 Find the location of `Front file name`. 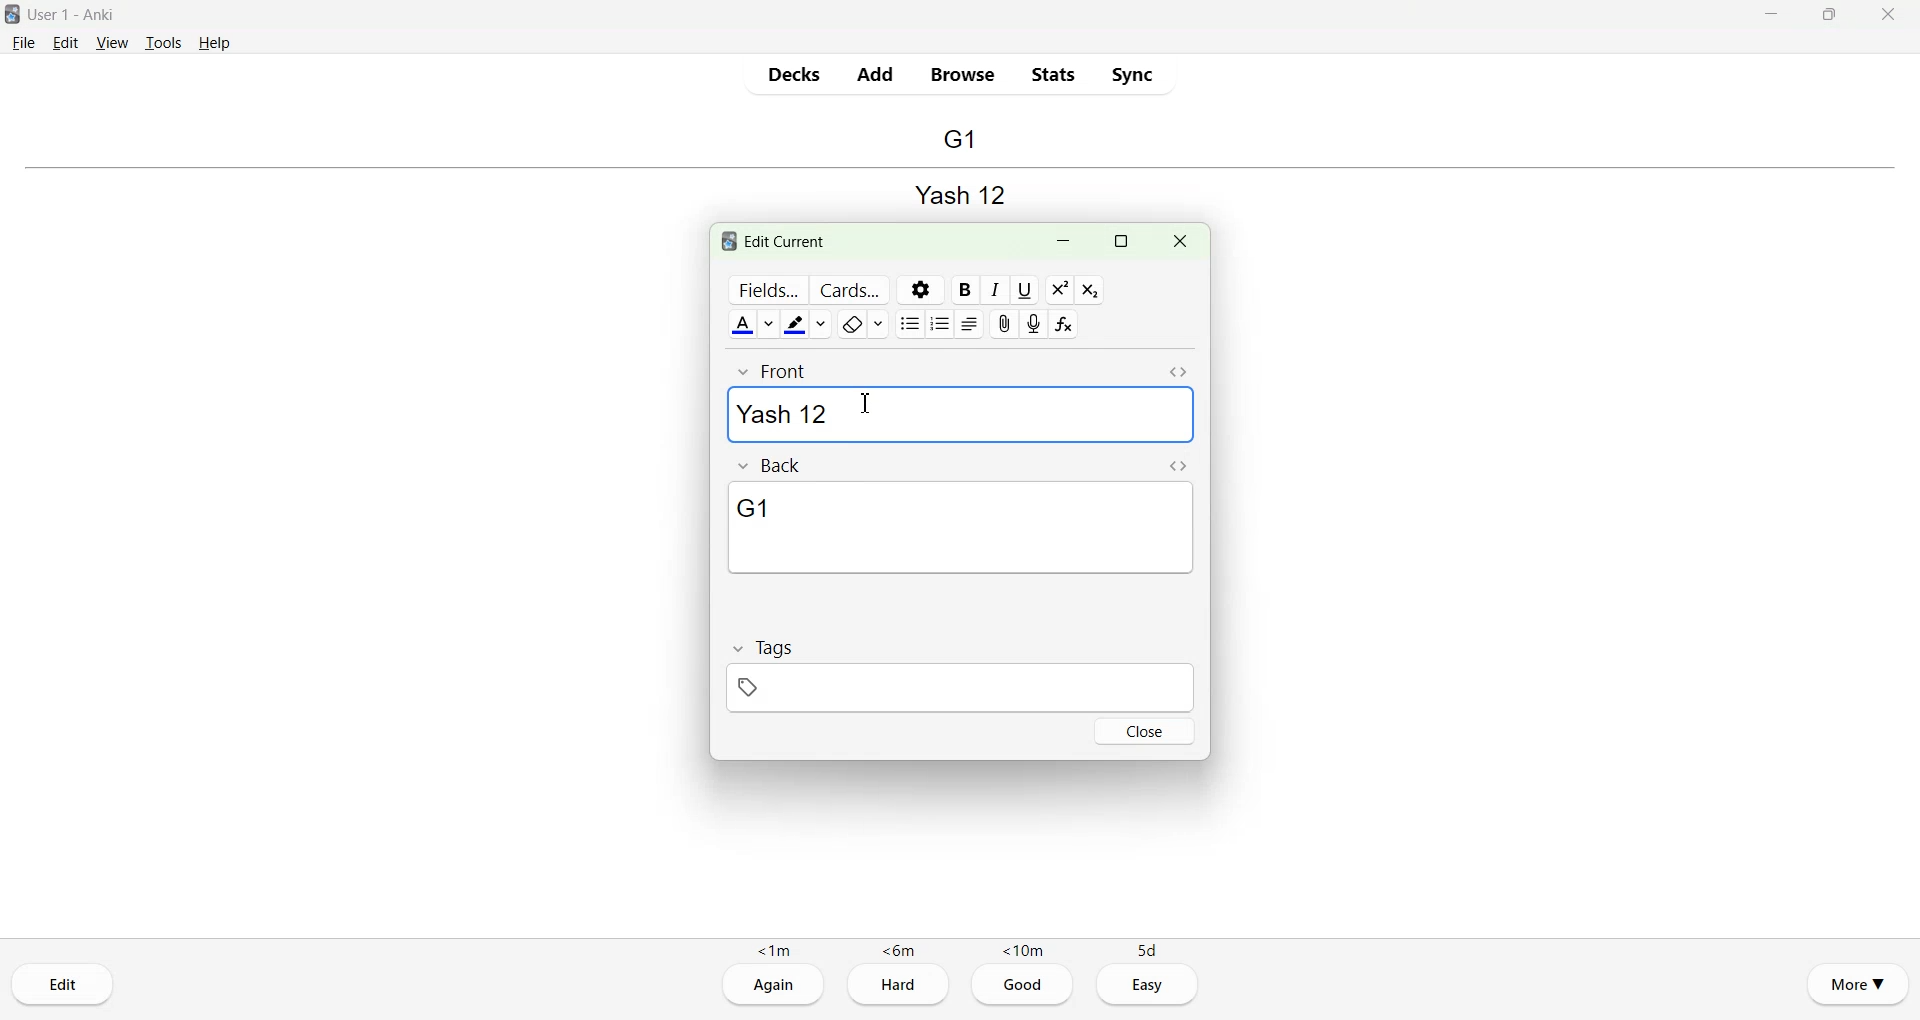

Front file name is located at coordinates (957, 192).